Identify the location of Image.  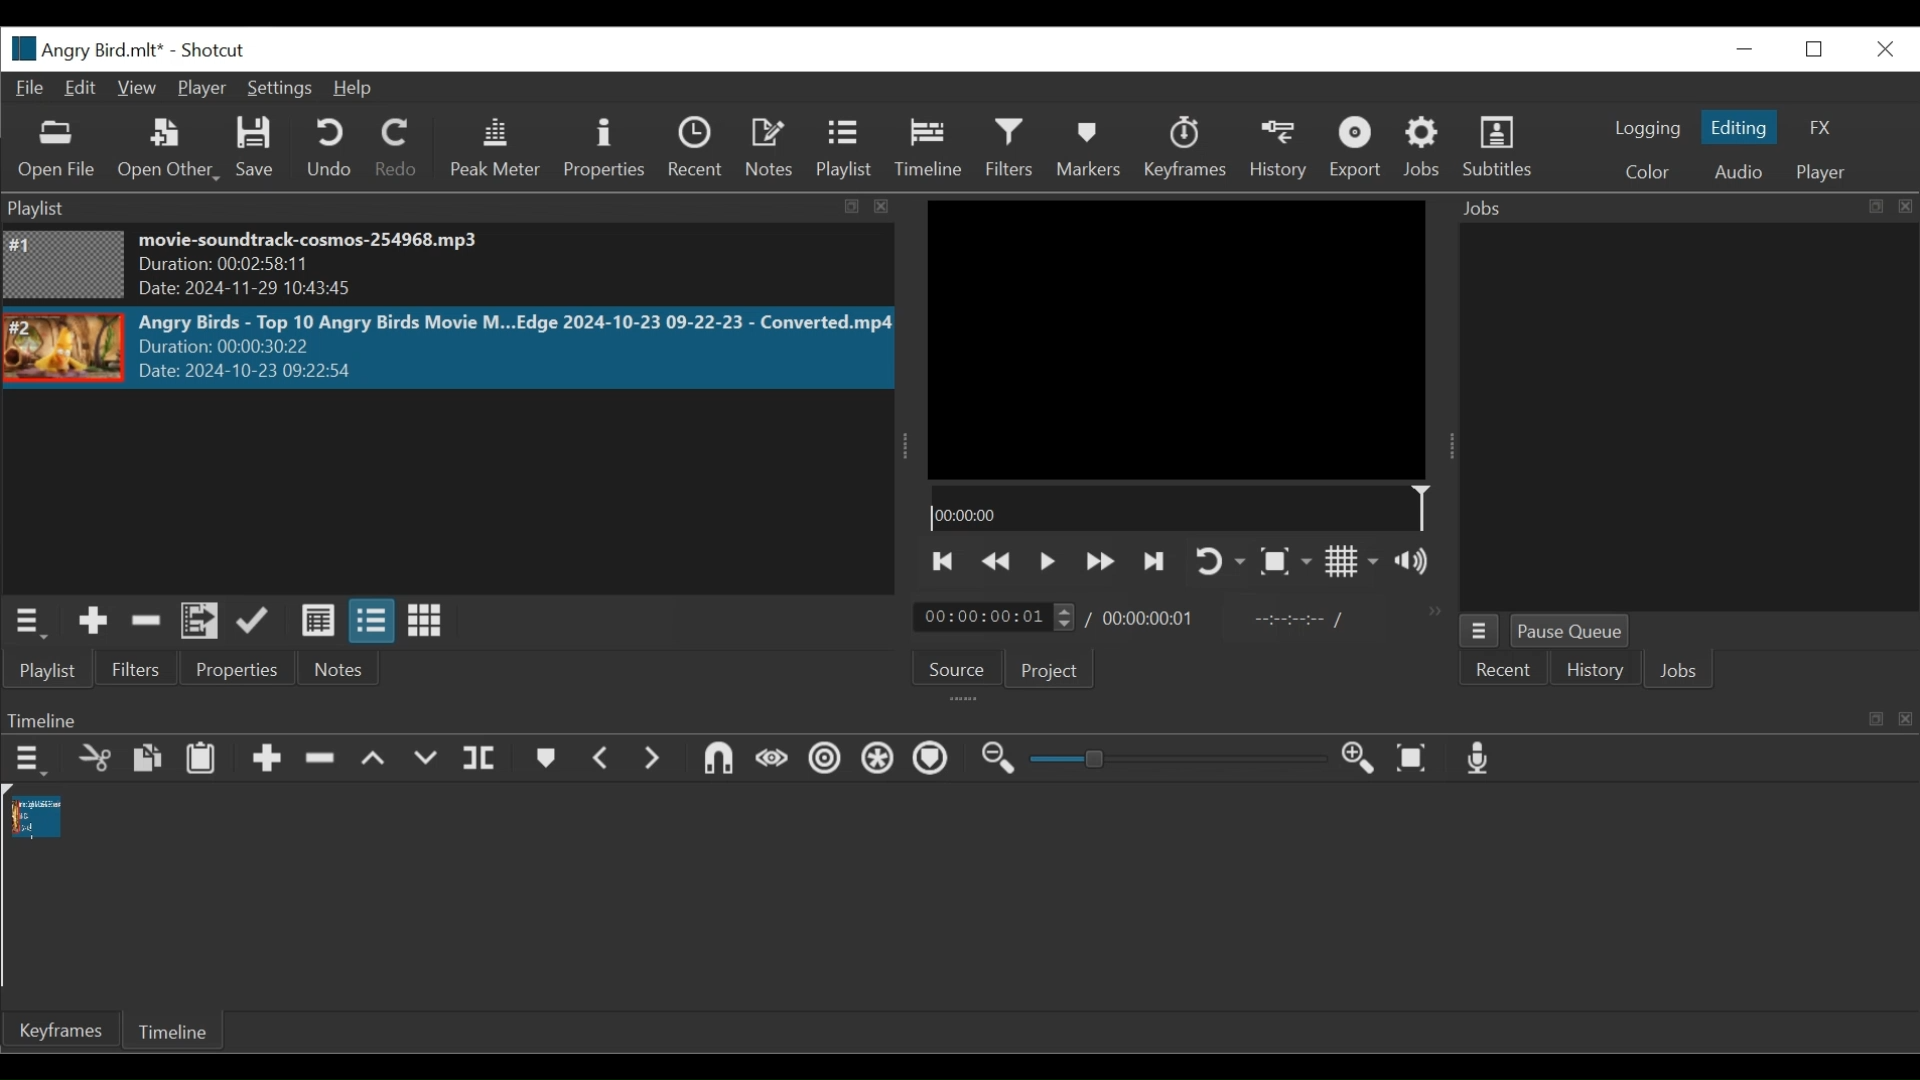
(65, 264).